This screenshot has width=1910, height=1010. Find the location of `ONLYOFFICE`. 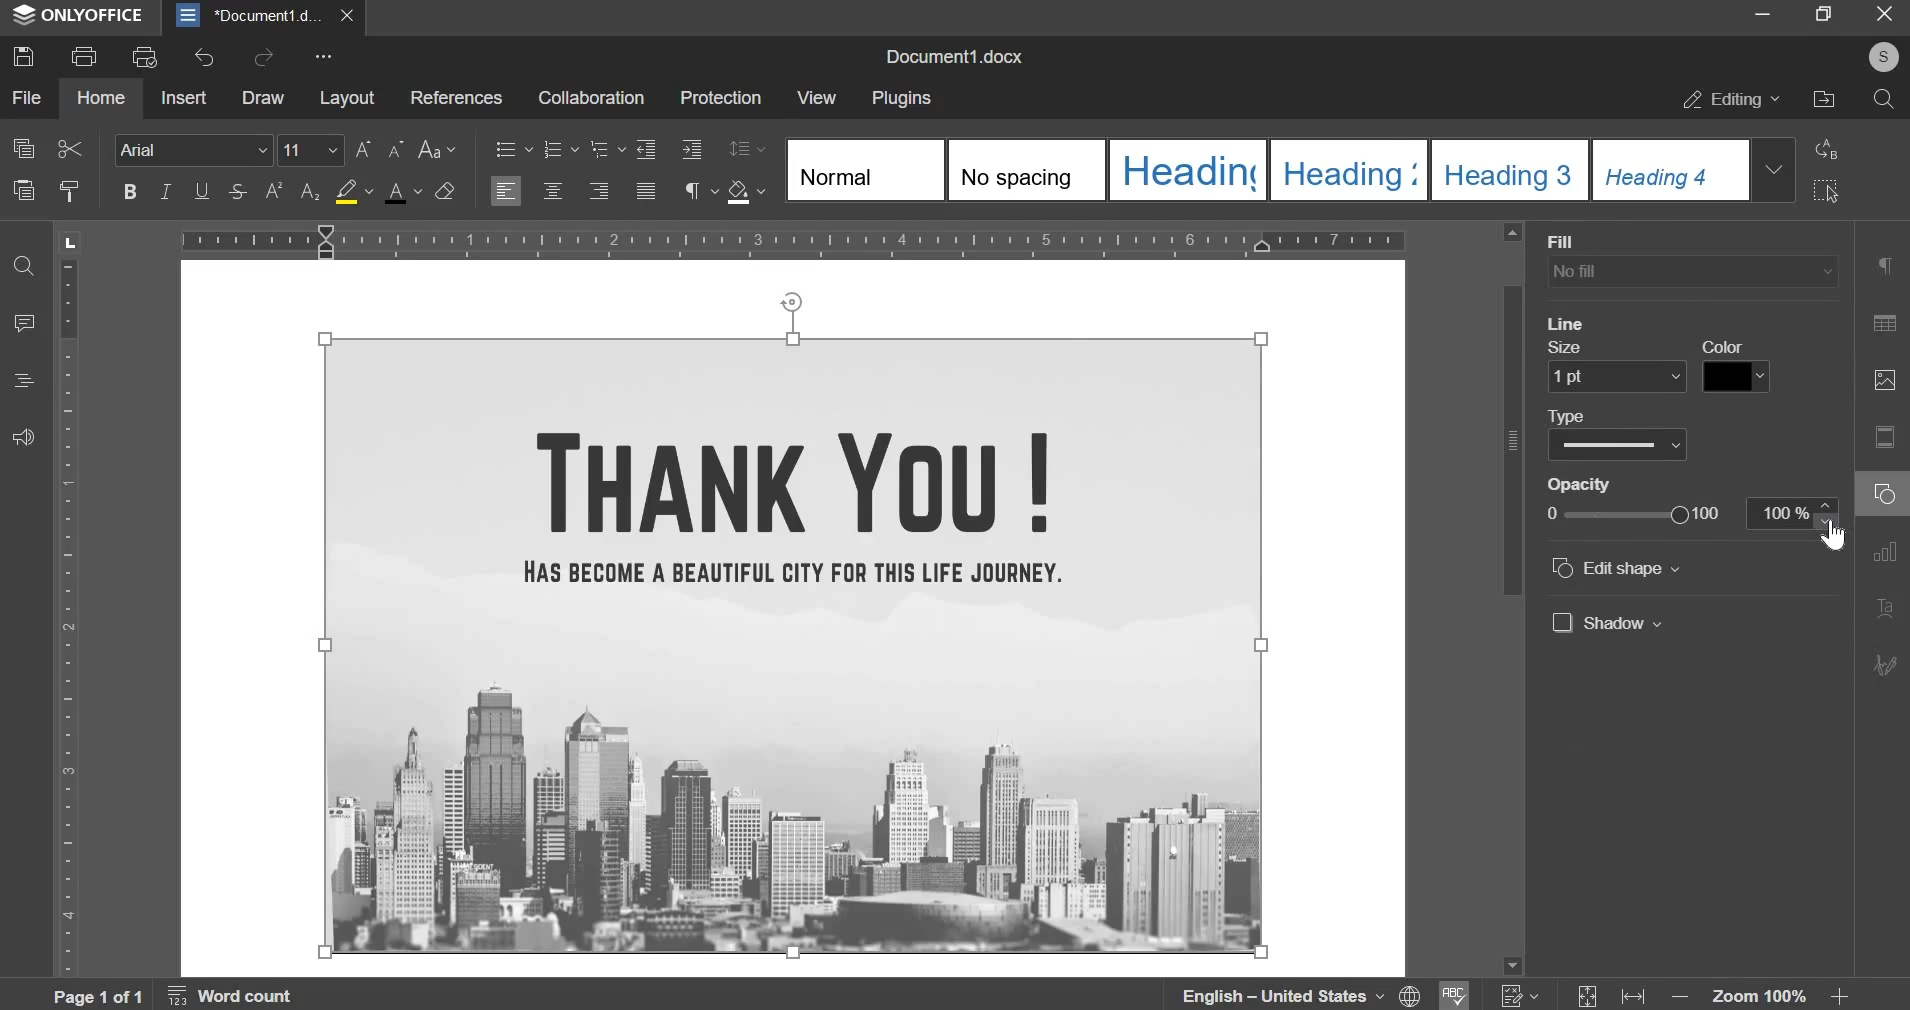

ONLYOFFICE is located at coordinates (82, 17).